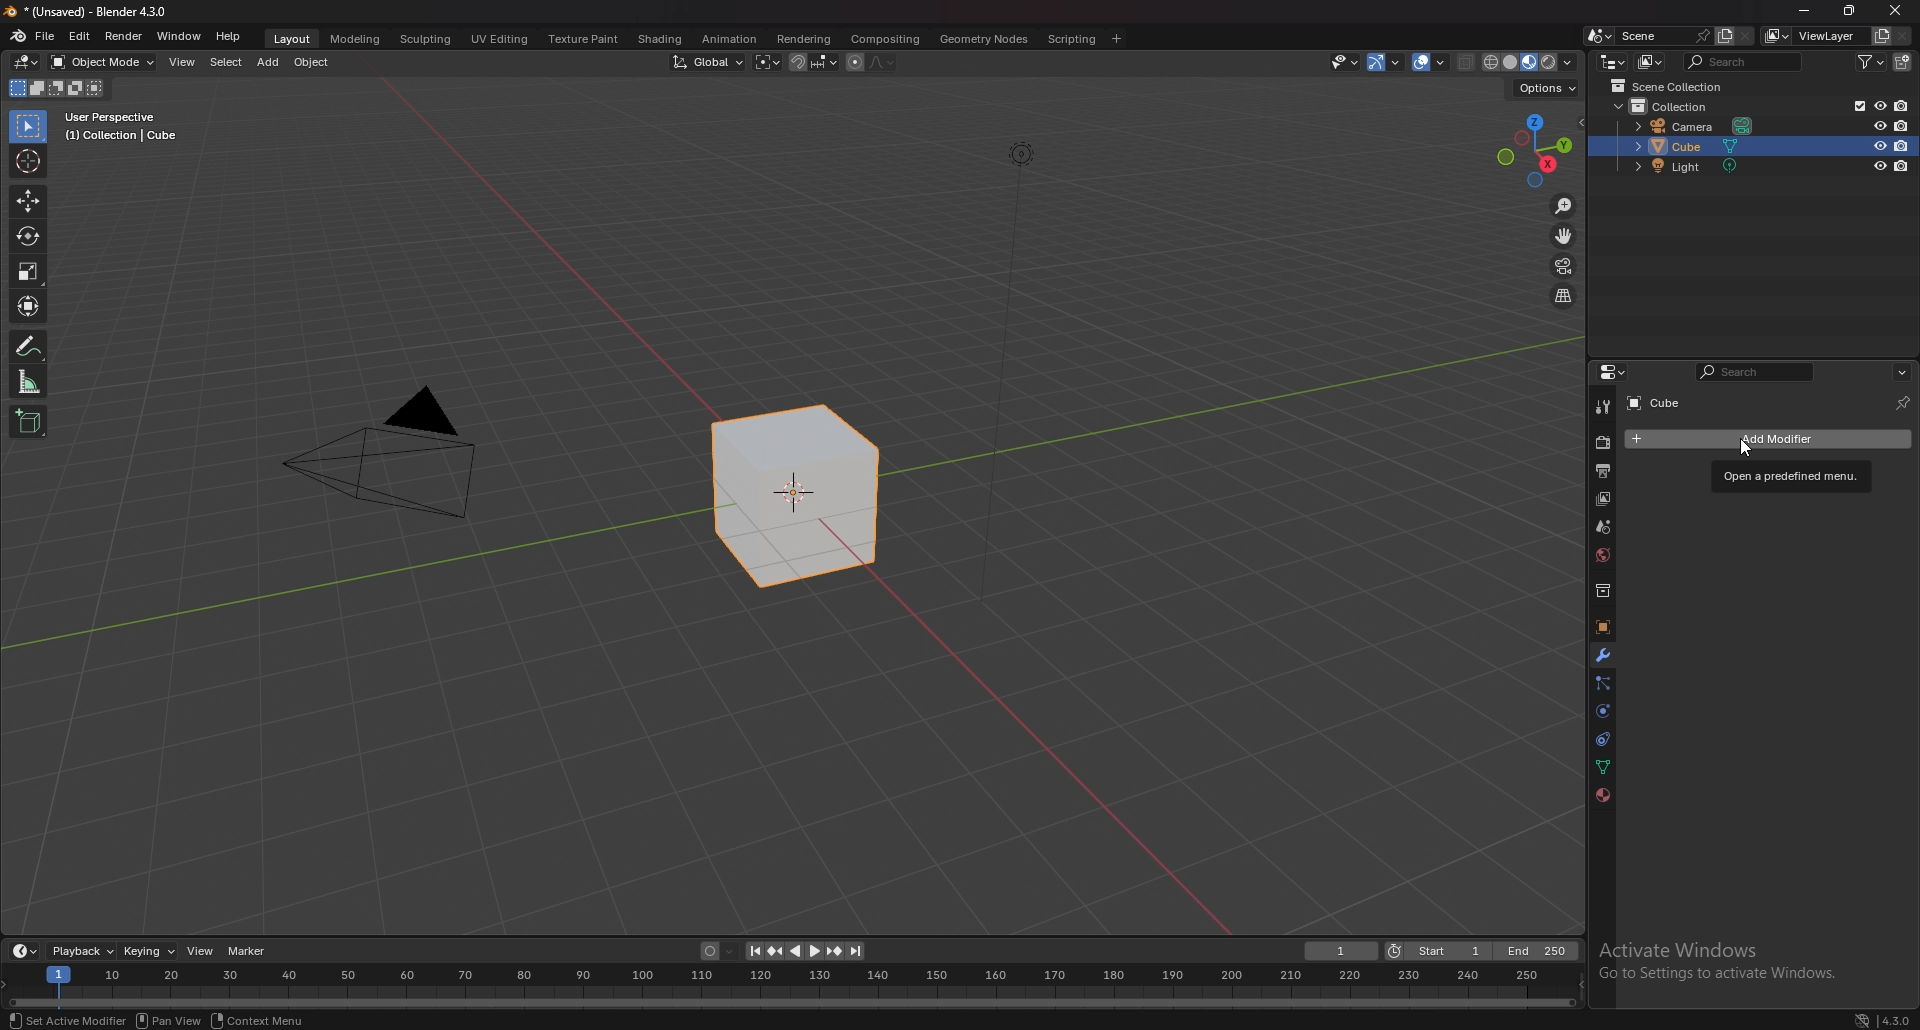 Image resolution: width=1920 pixels, height=1030 pixels. Describe the element at coordinates (25, 951) in the screenshot. I see `editor type` at that location.